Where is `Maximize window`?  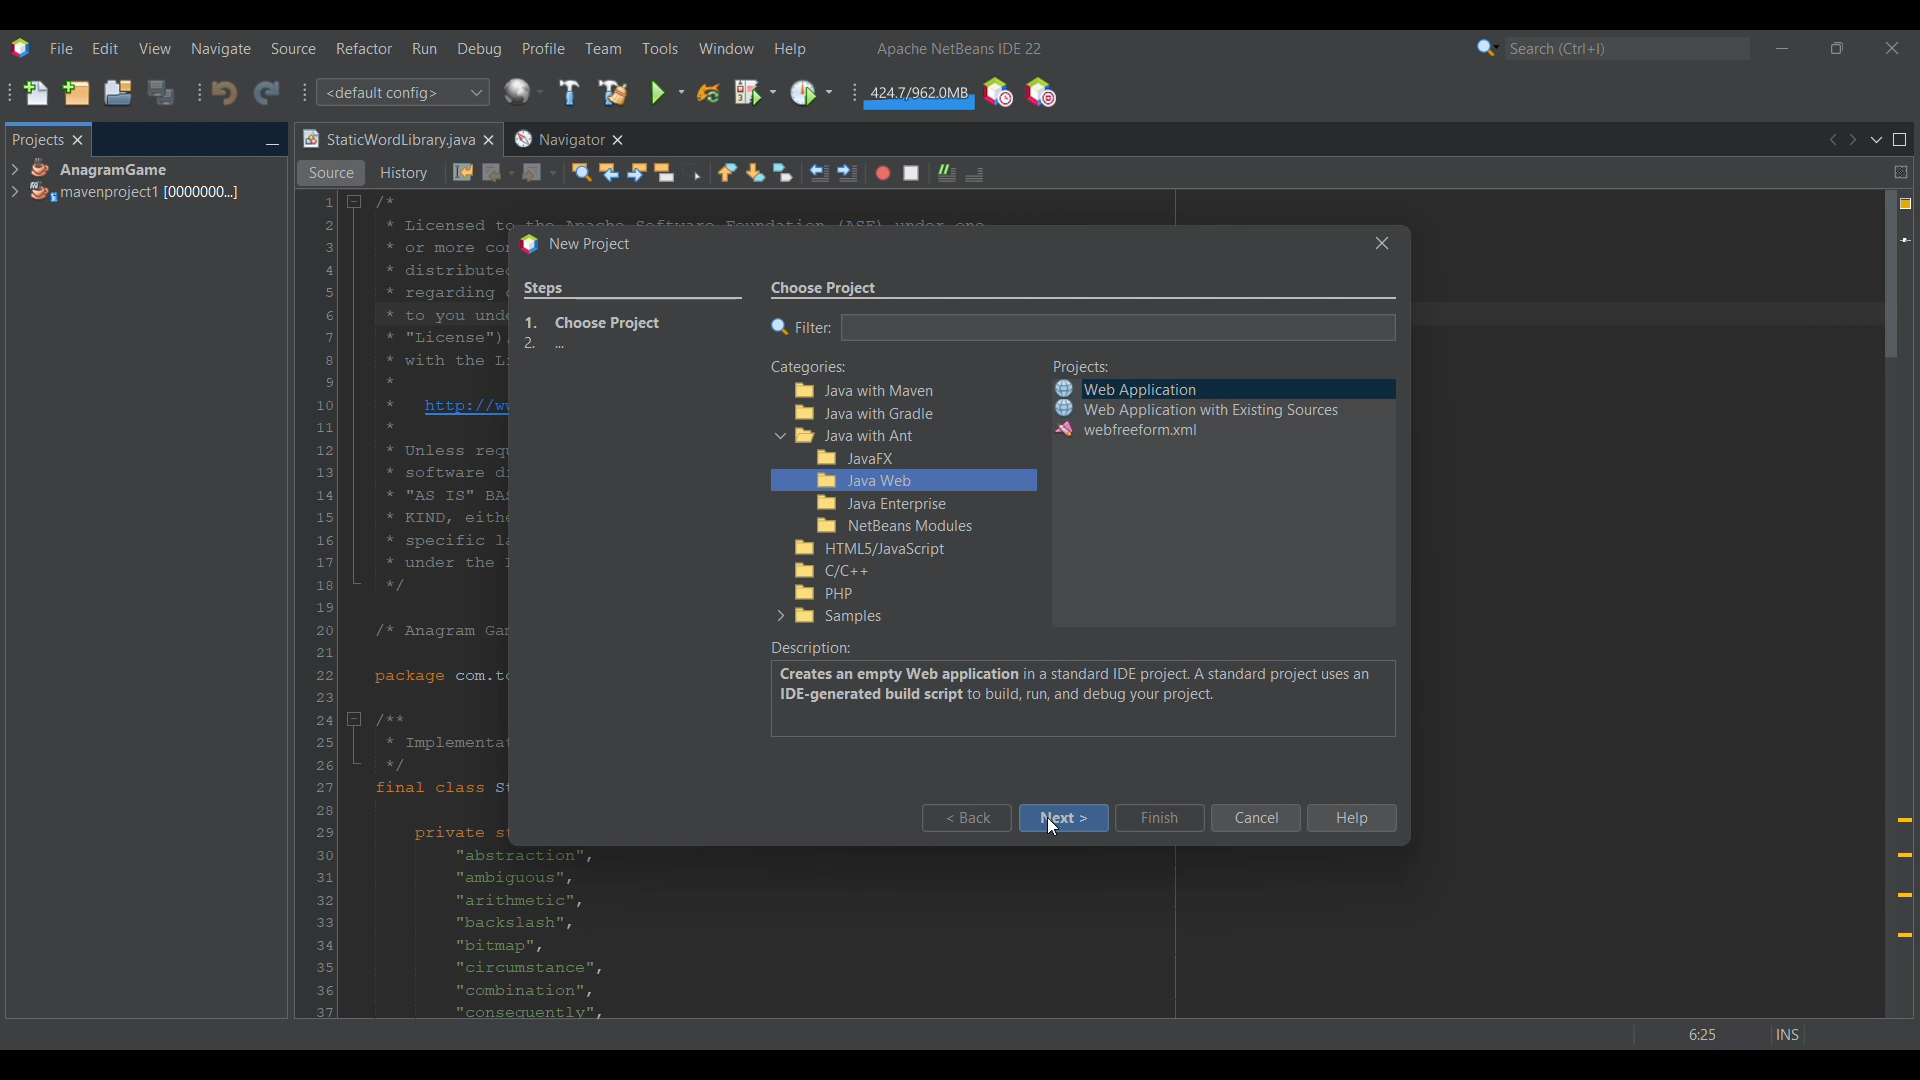 Maximize window is located at coordinates (1900, 140).